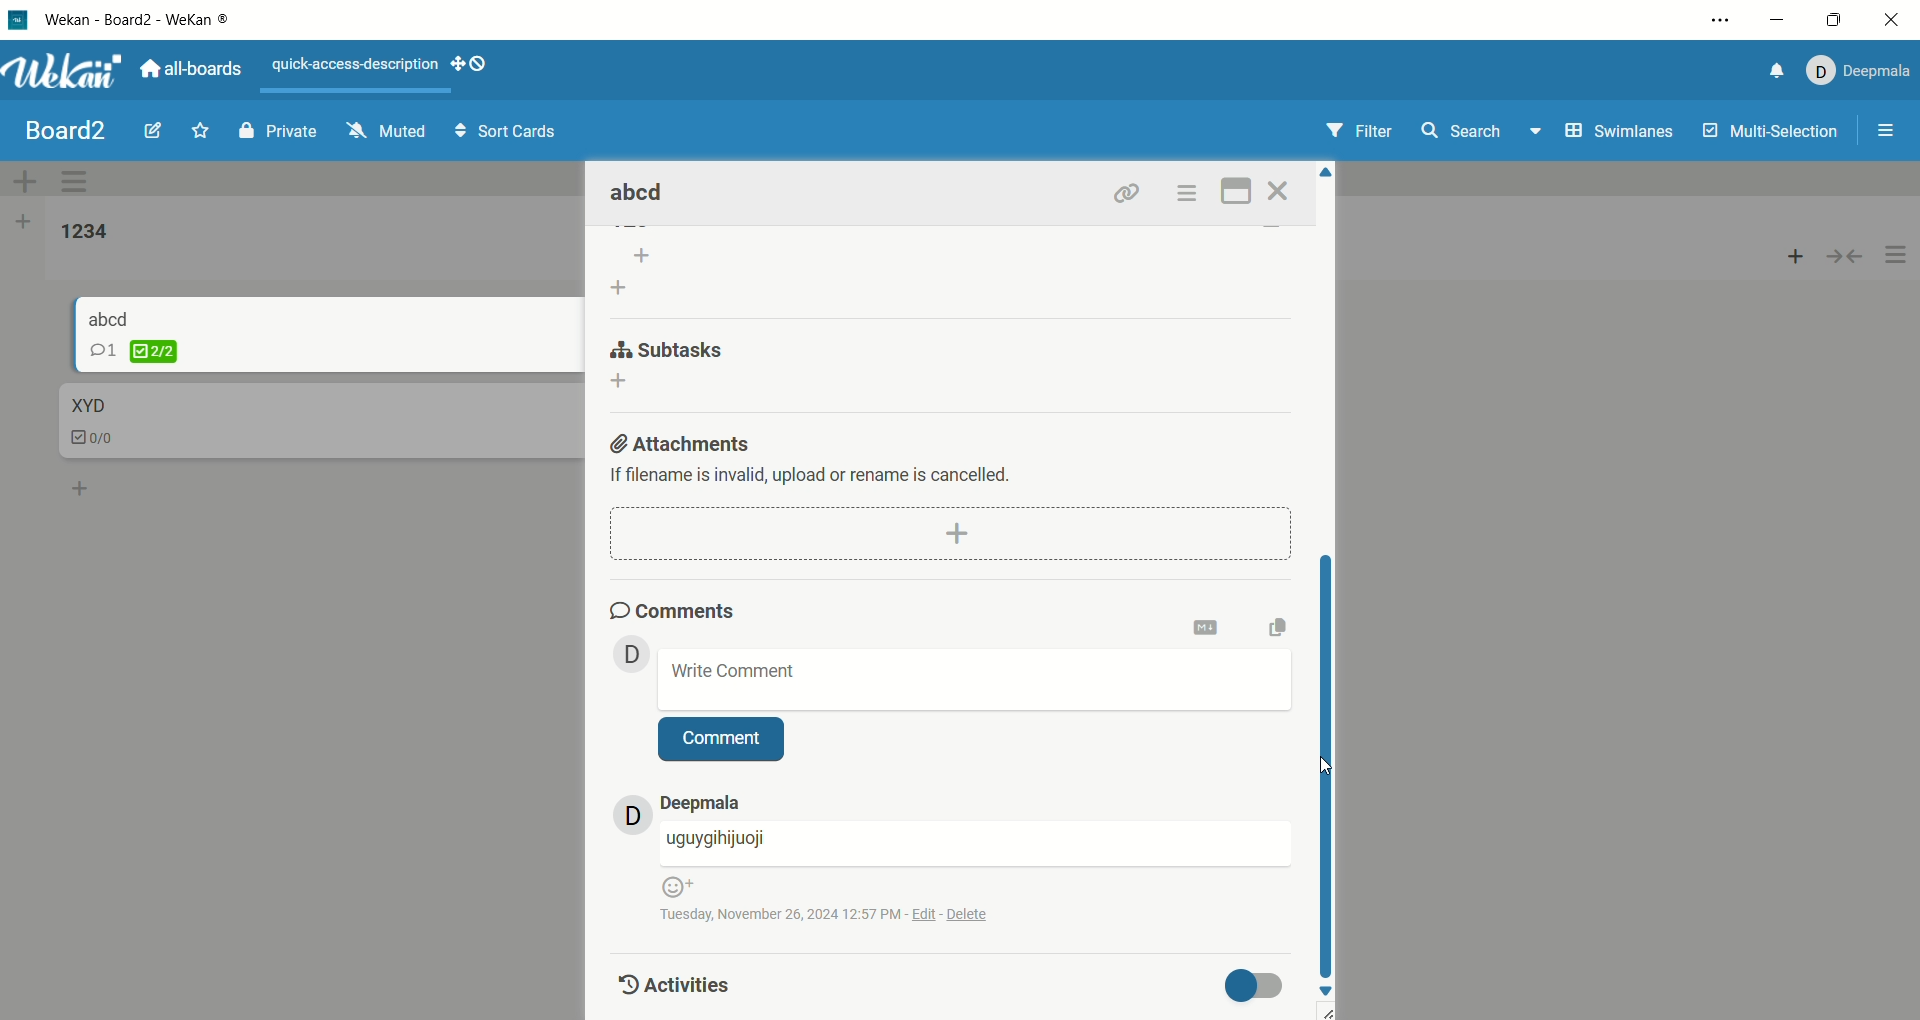 This screenshot has height=1020, width=1920. Describe the element at coordinates (82, 485) in the screenshot. I see `add` at that location.